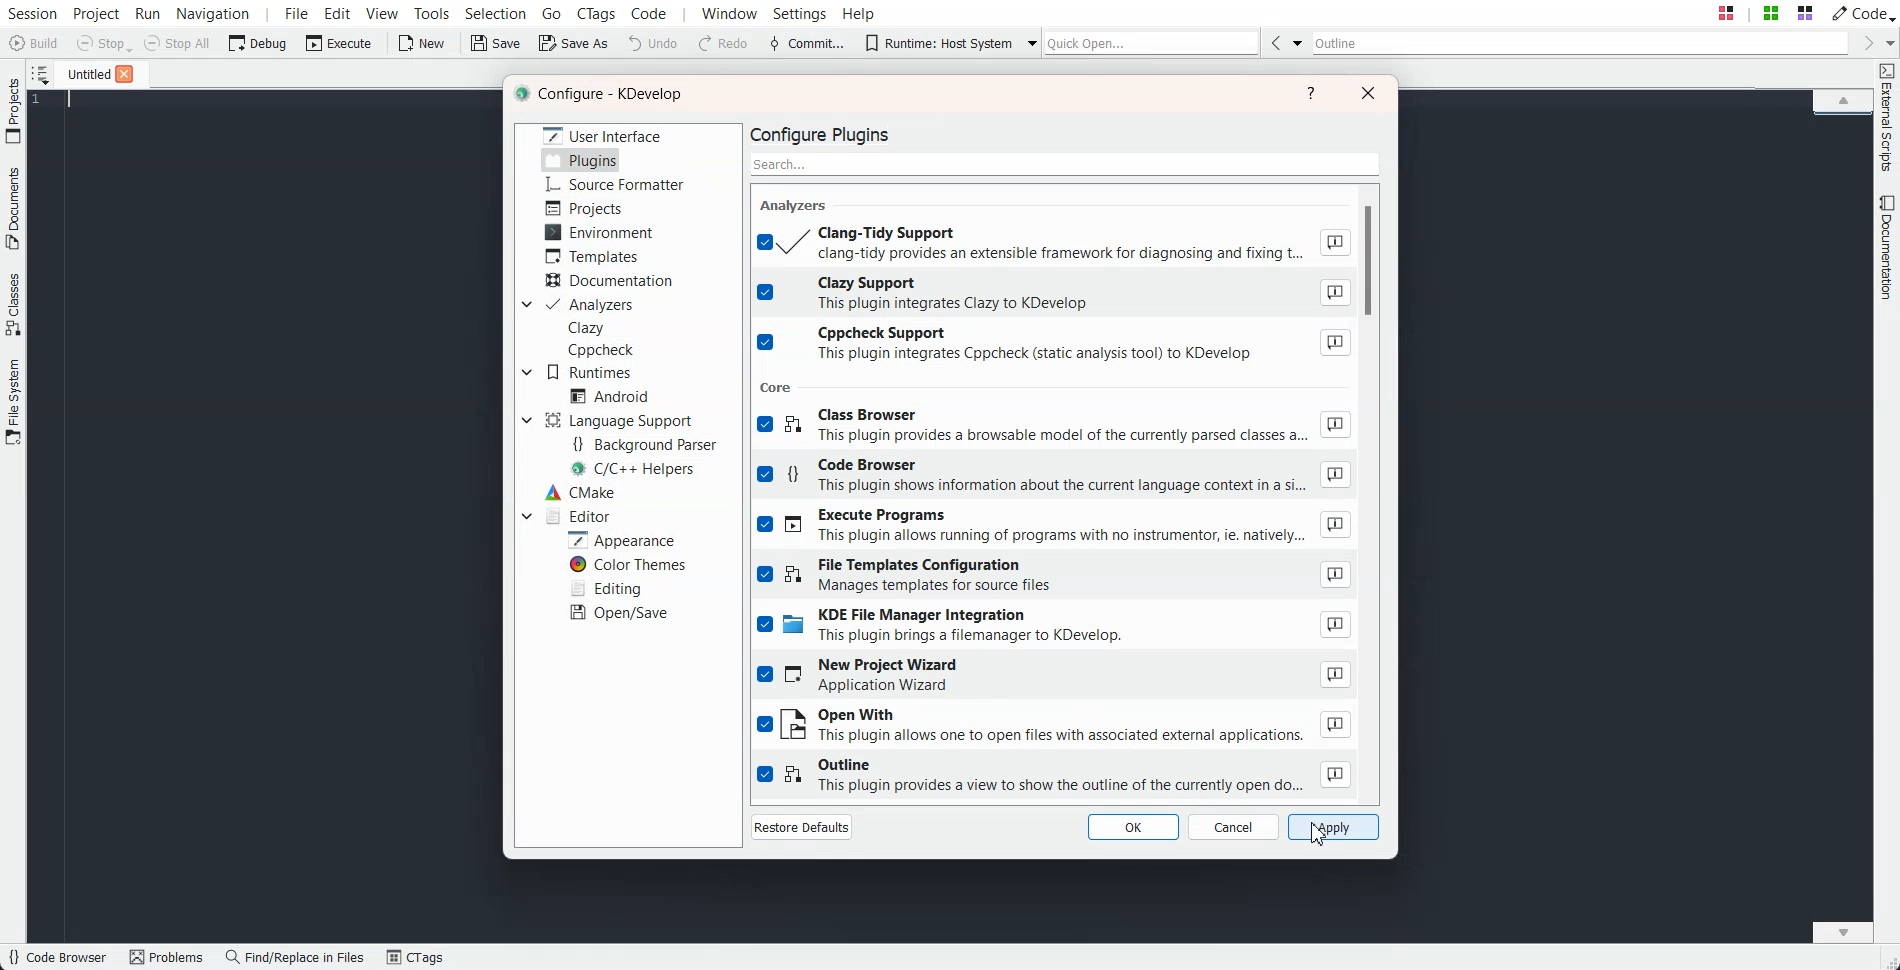  I want to click on Cancel, so click(1234, 827).